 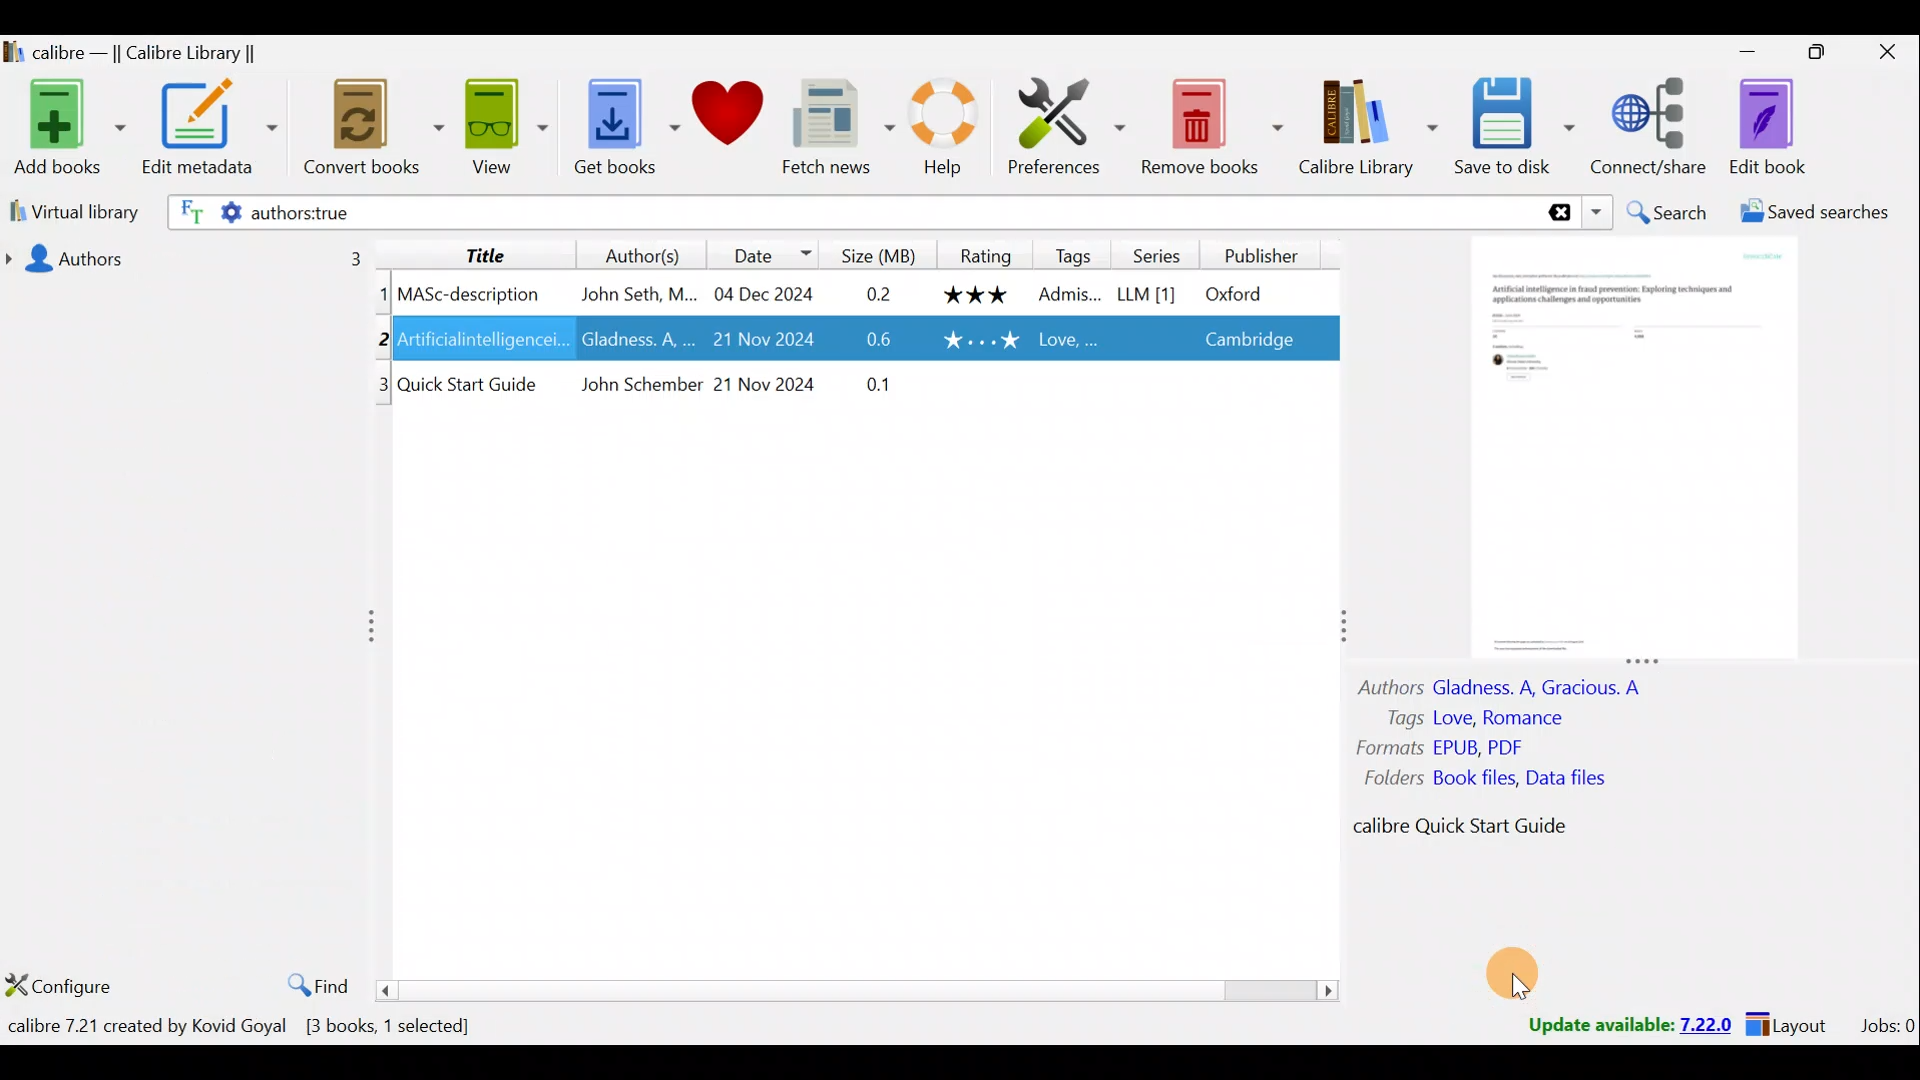 What do you see at coordinates (897, 210) in the screenshot?
I see `Search bar` at bounding box center [897, 210].